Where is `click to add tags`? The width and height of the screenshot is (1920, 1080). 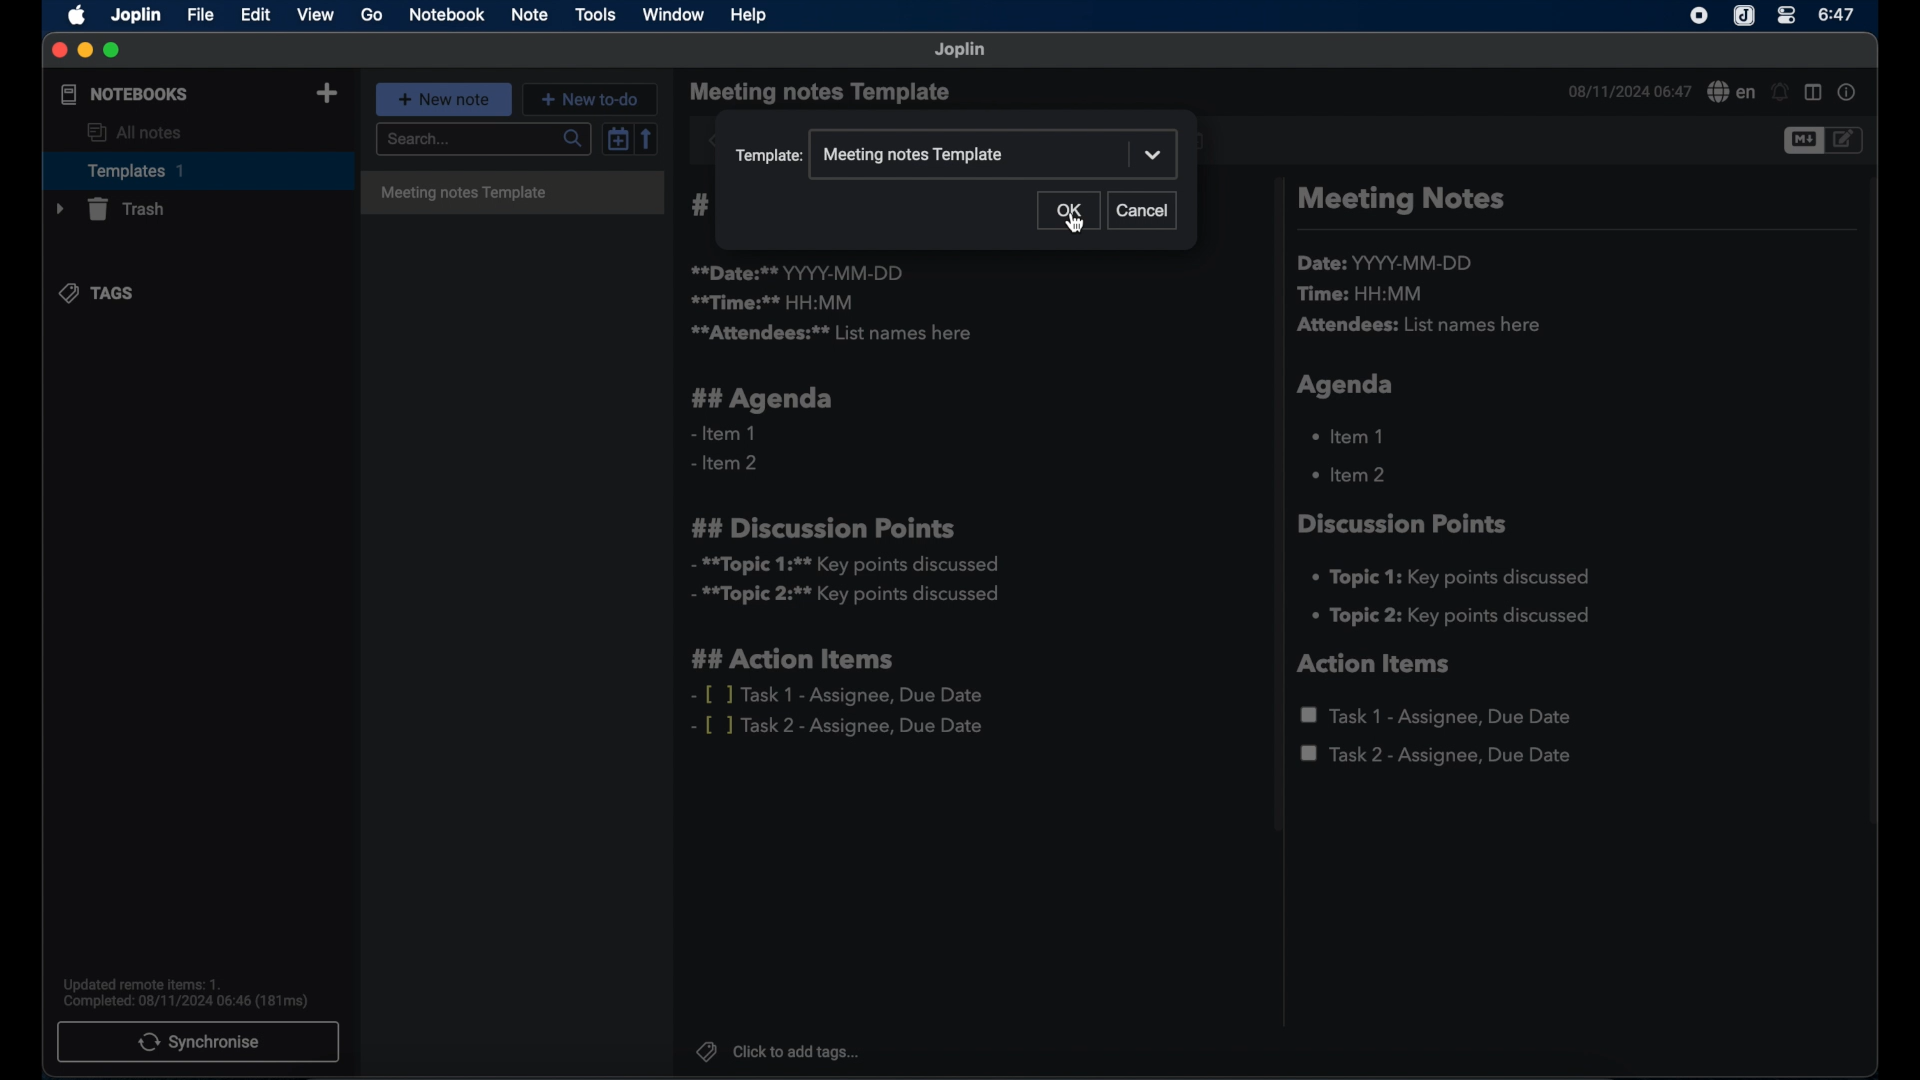
click to add tags is located at coordinates (779, 1052).